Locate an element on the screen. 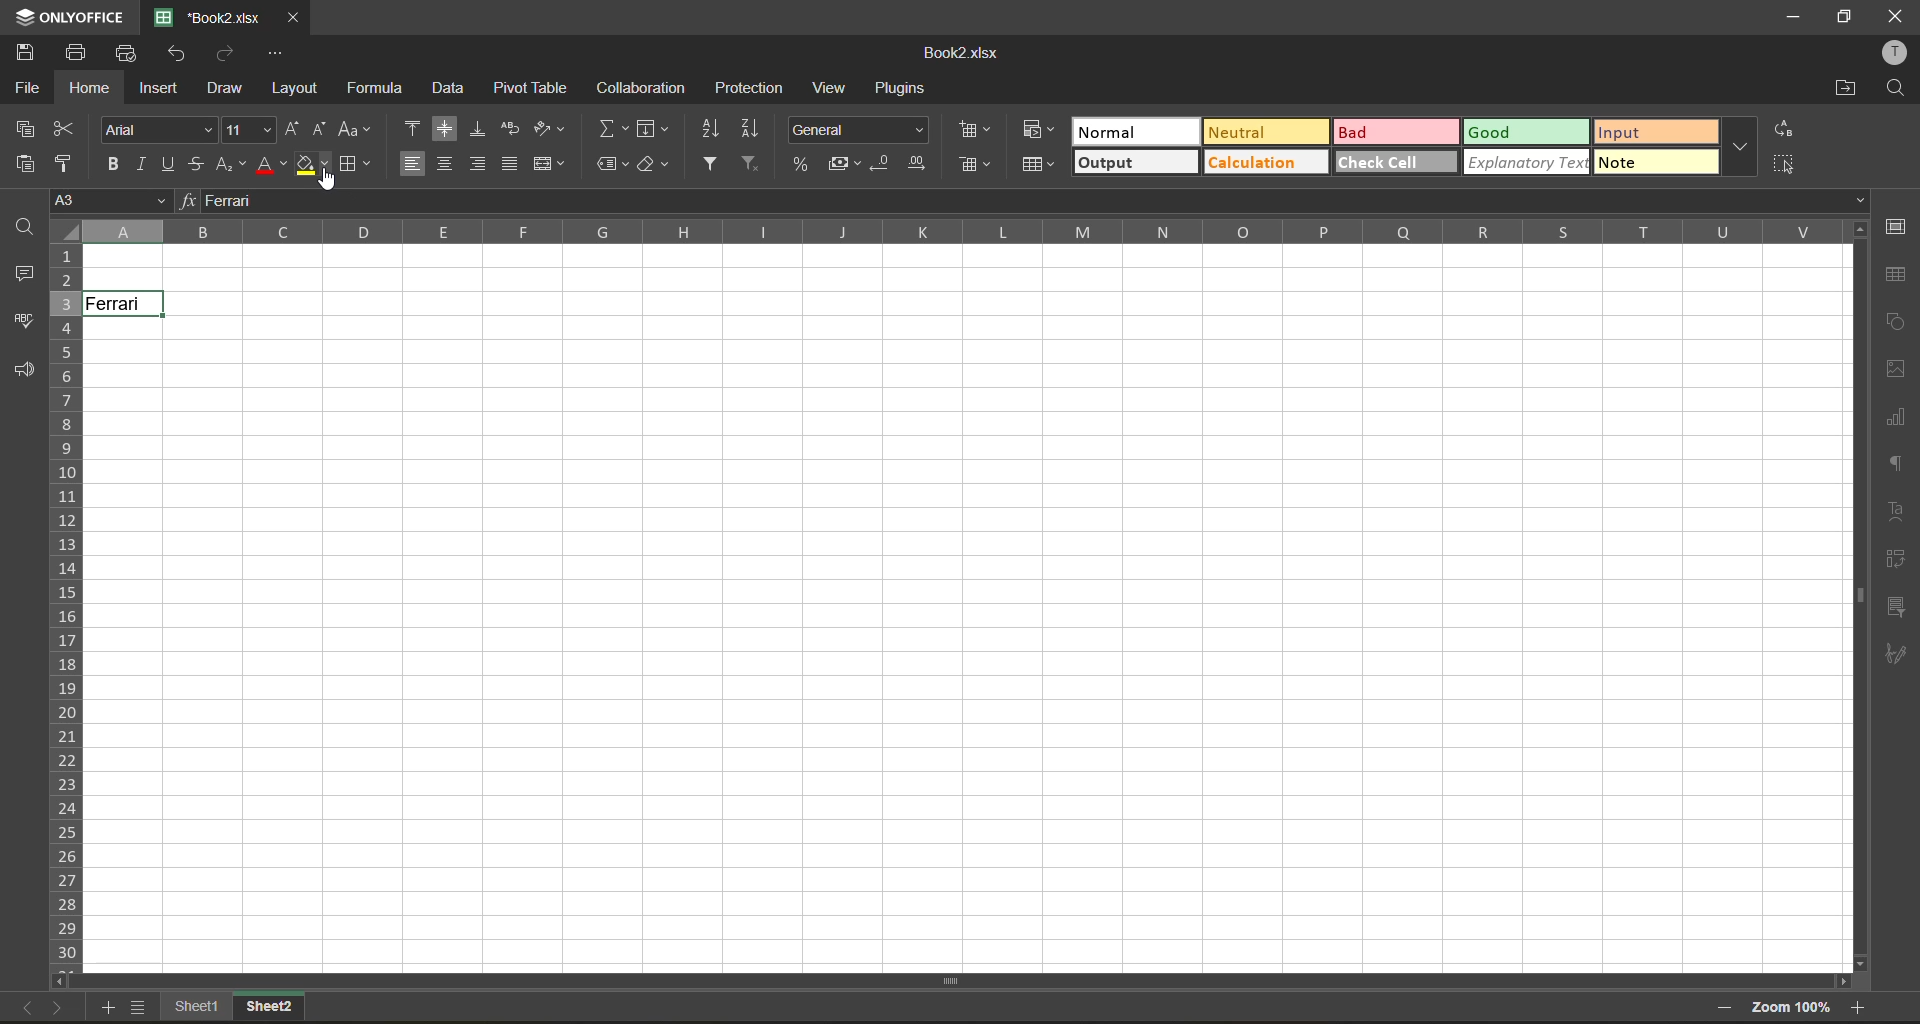  insert is located at coordinates (163, 89).